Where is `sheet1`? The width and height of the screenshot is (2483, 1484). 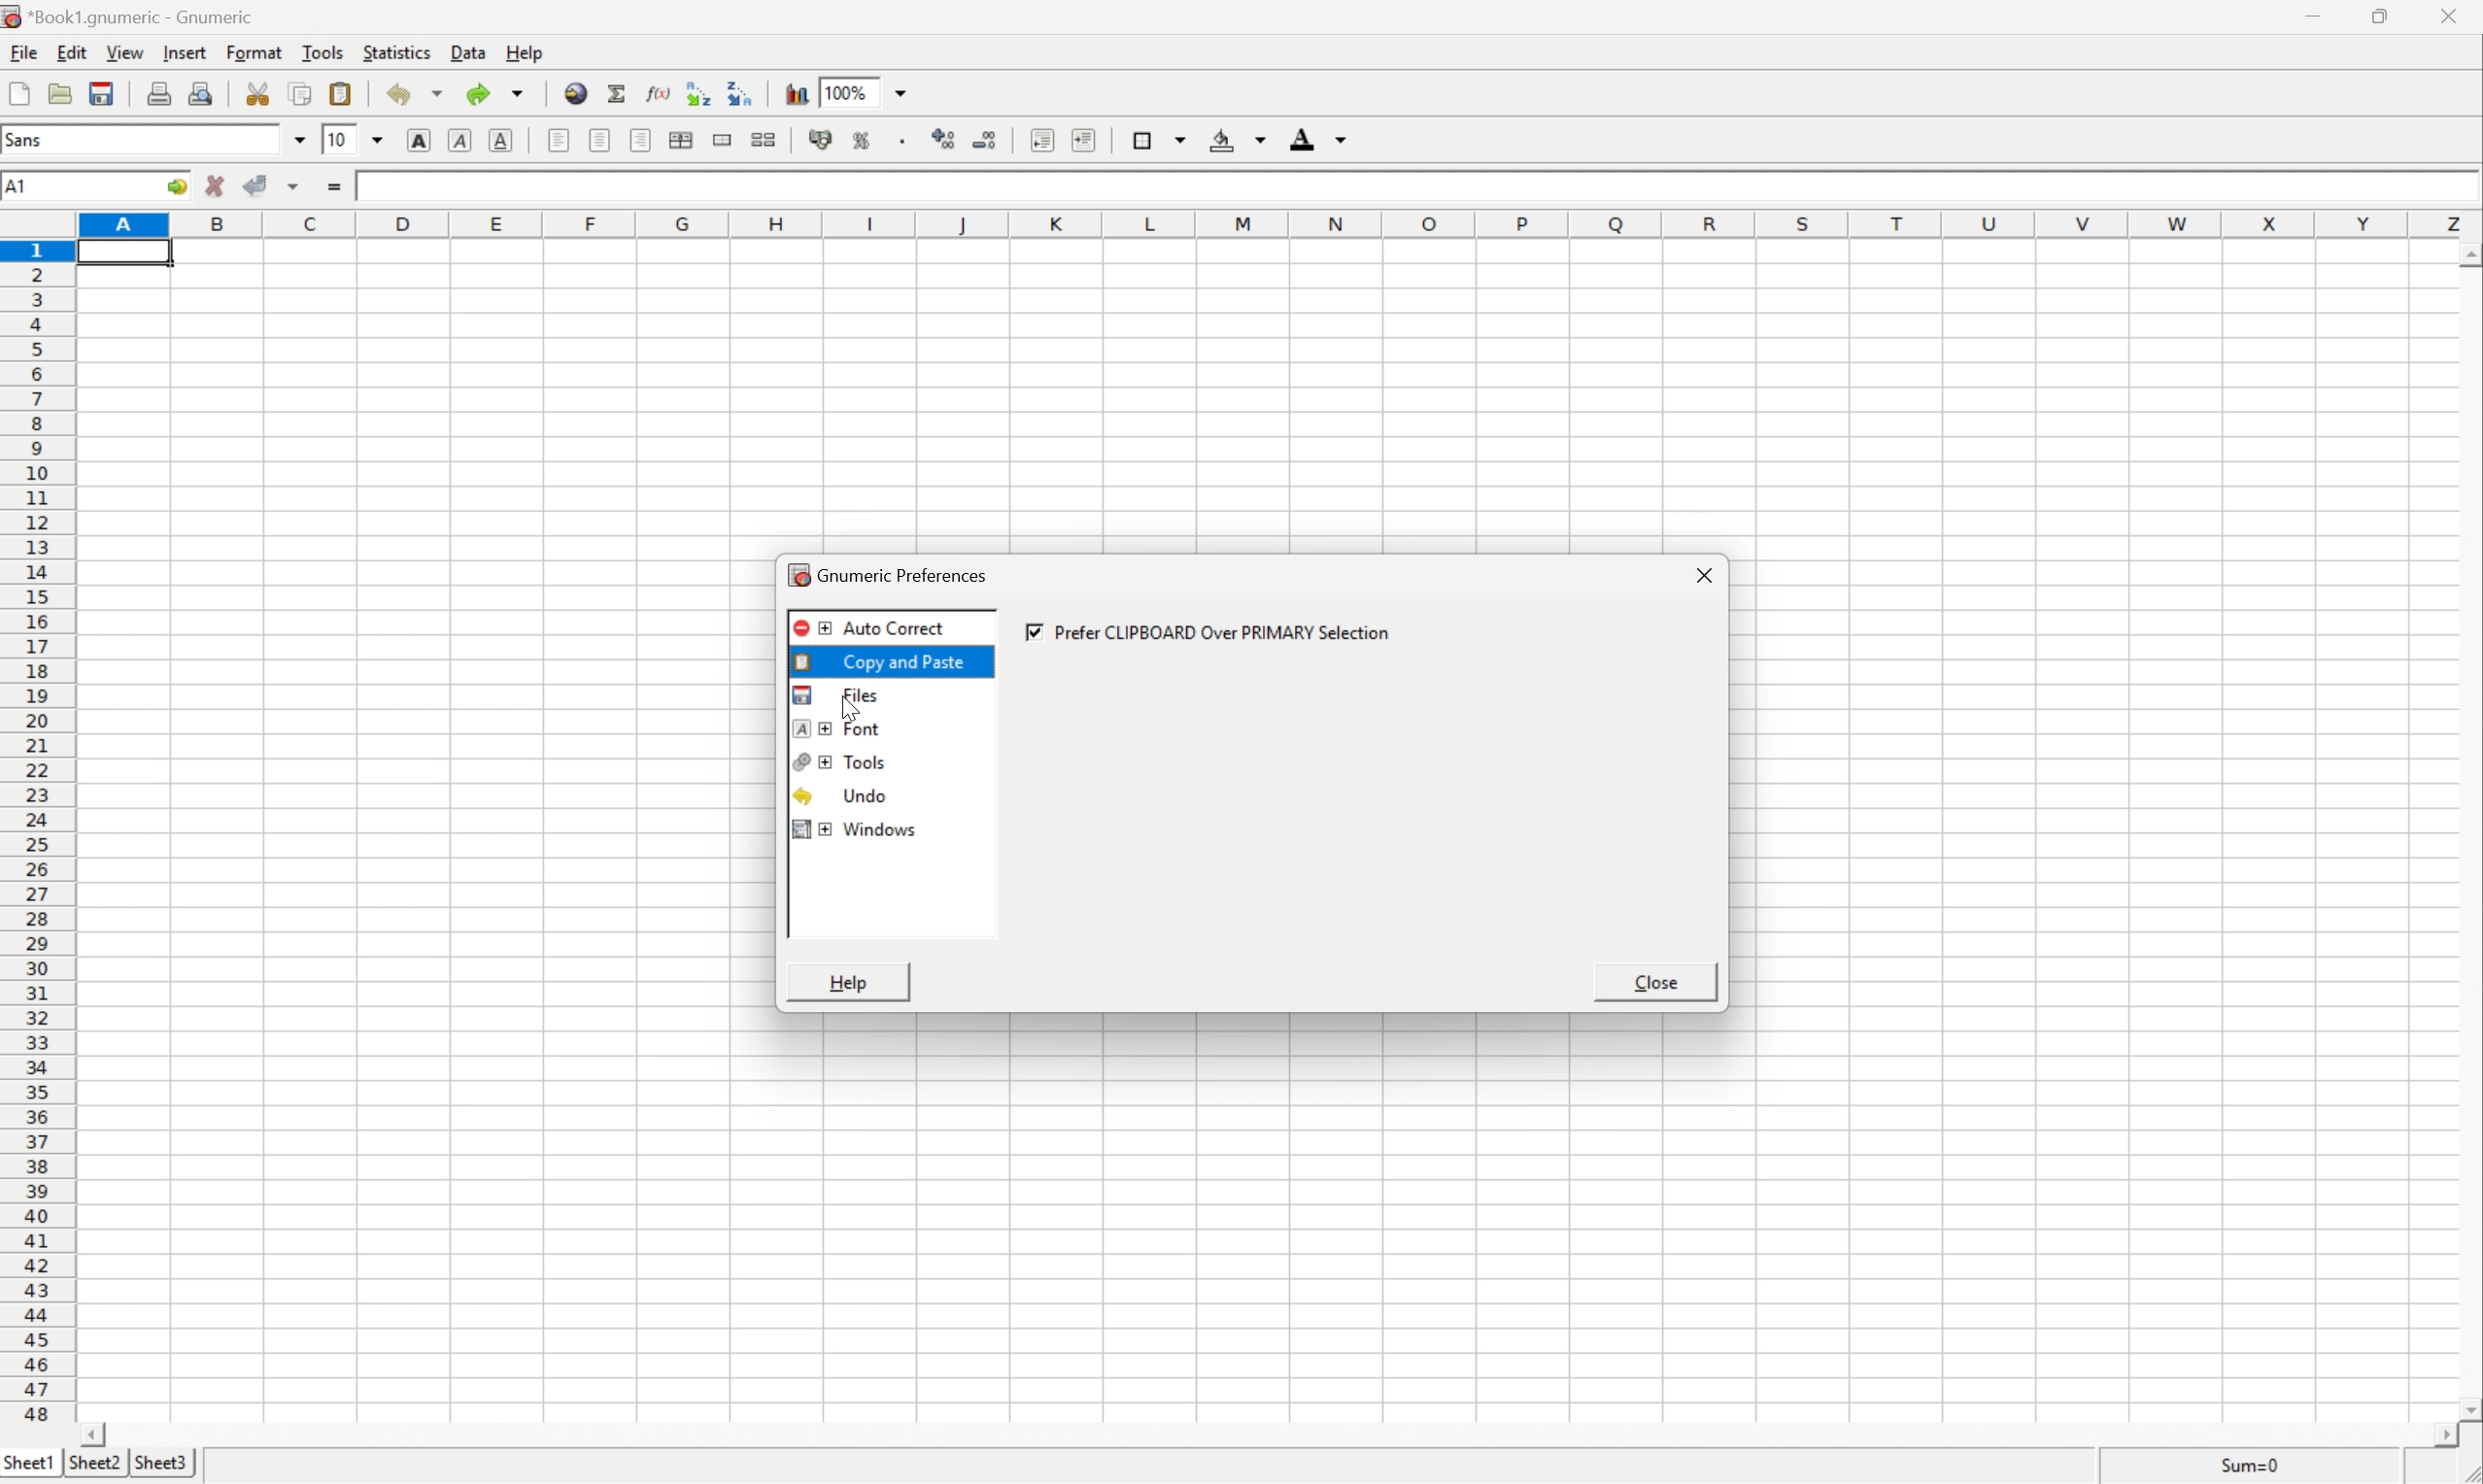 sheet1 is located at coordinates (29, 1466).